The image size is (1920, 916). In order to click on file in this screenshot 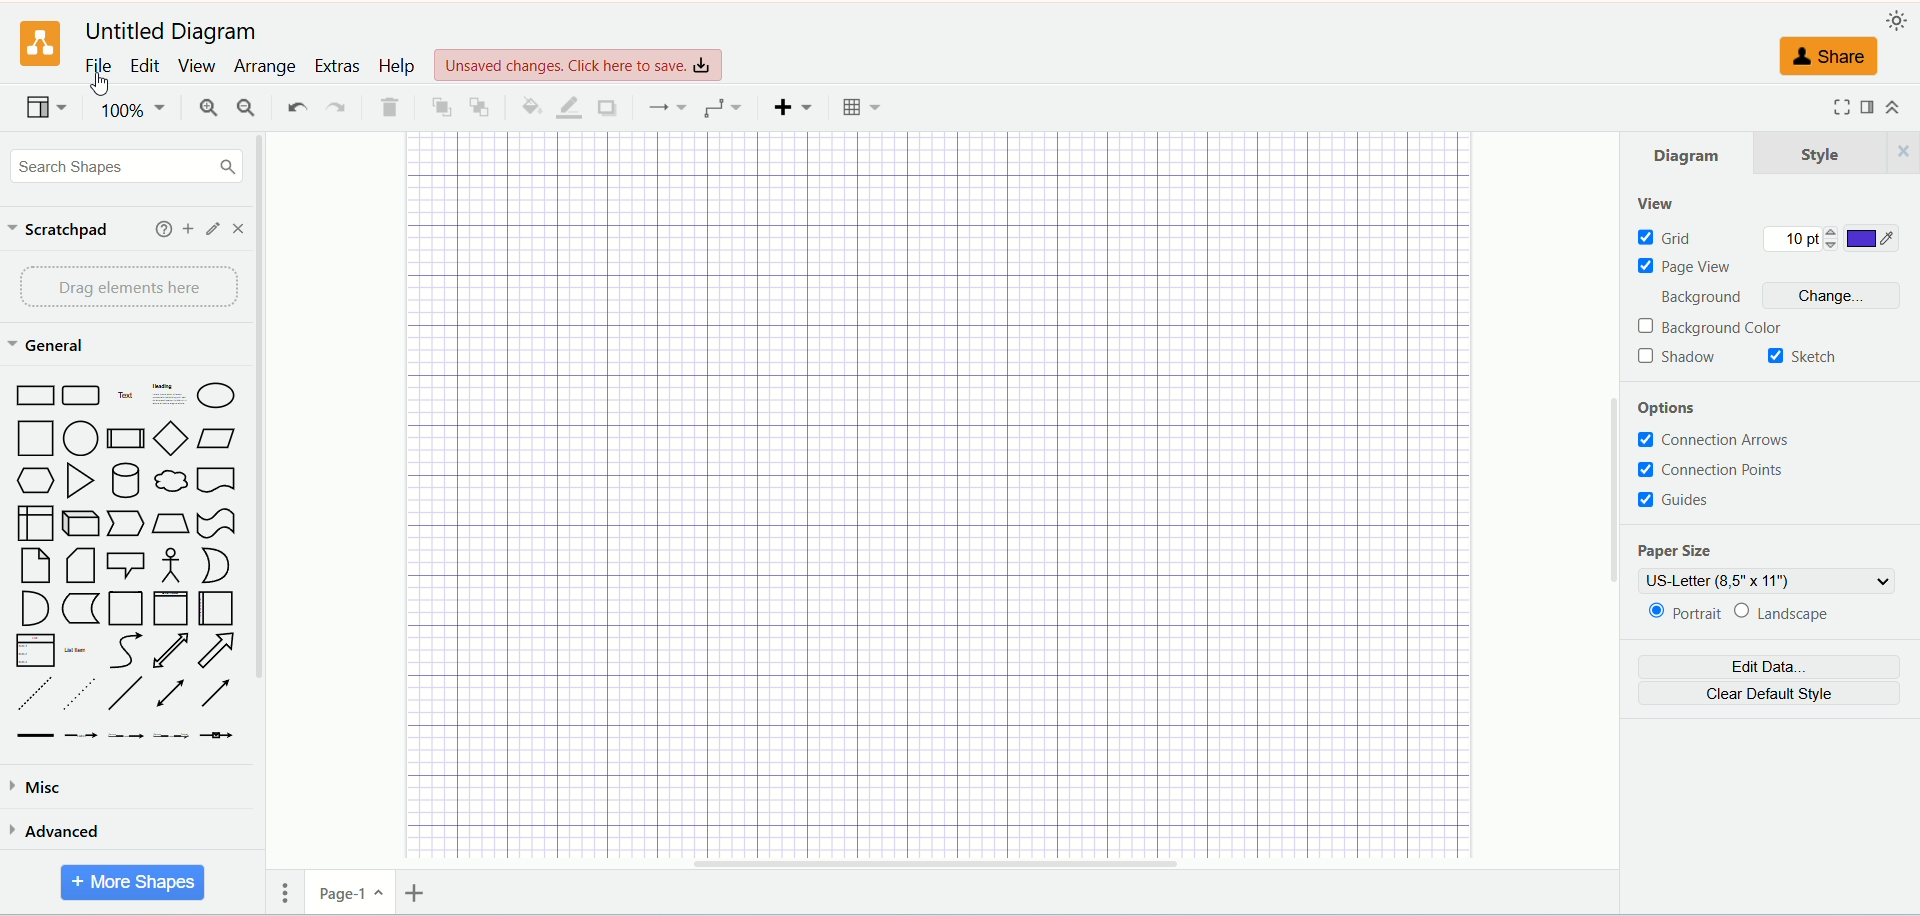, I will do `click(97, 66)`.